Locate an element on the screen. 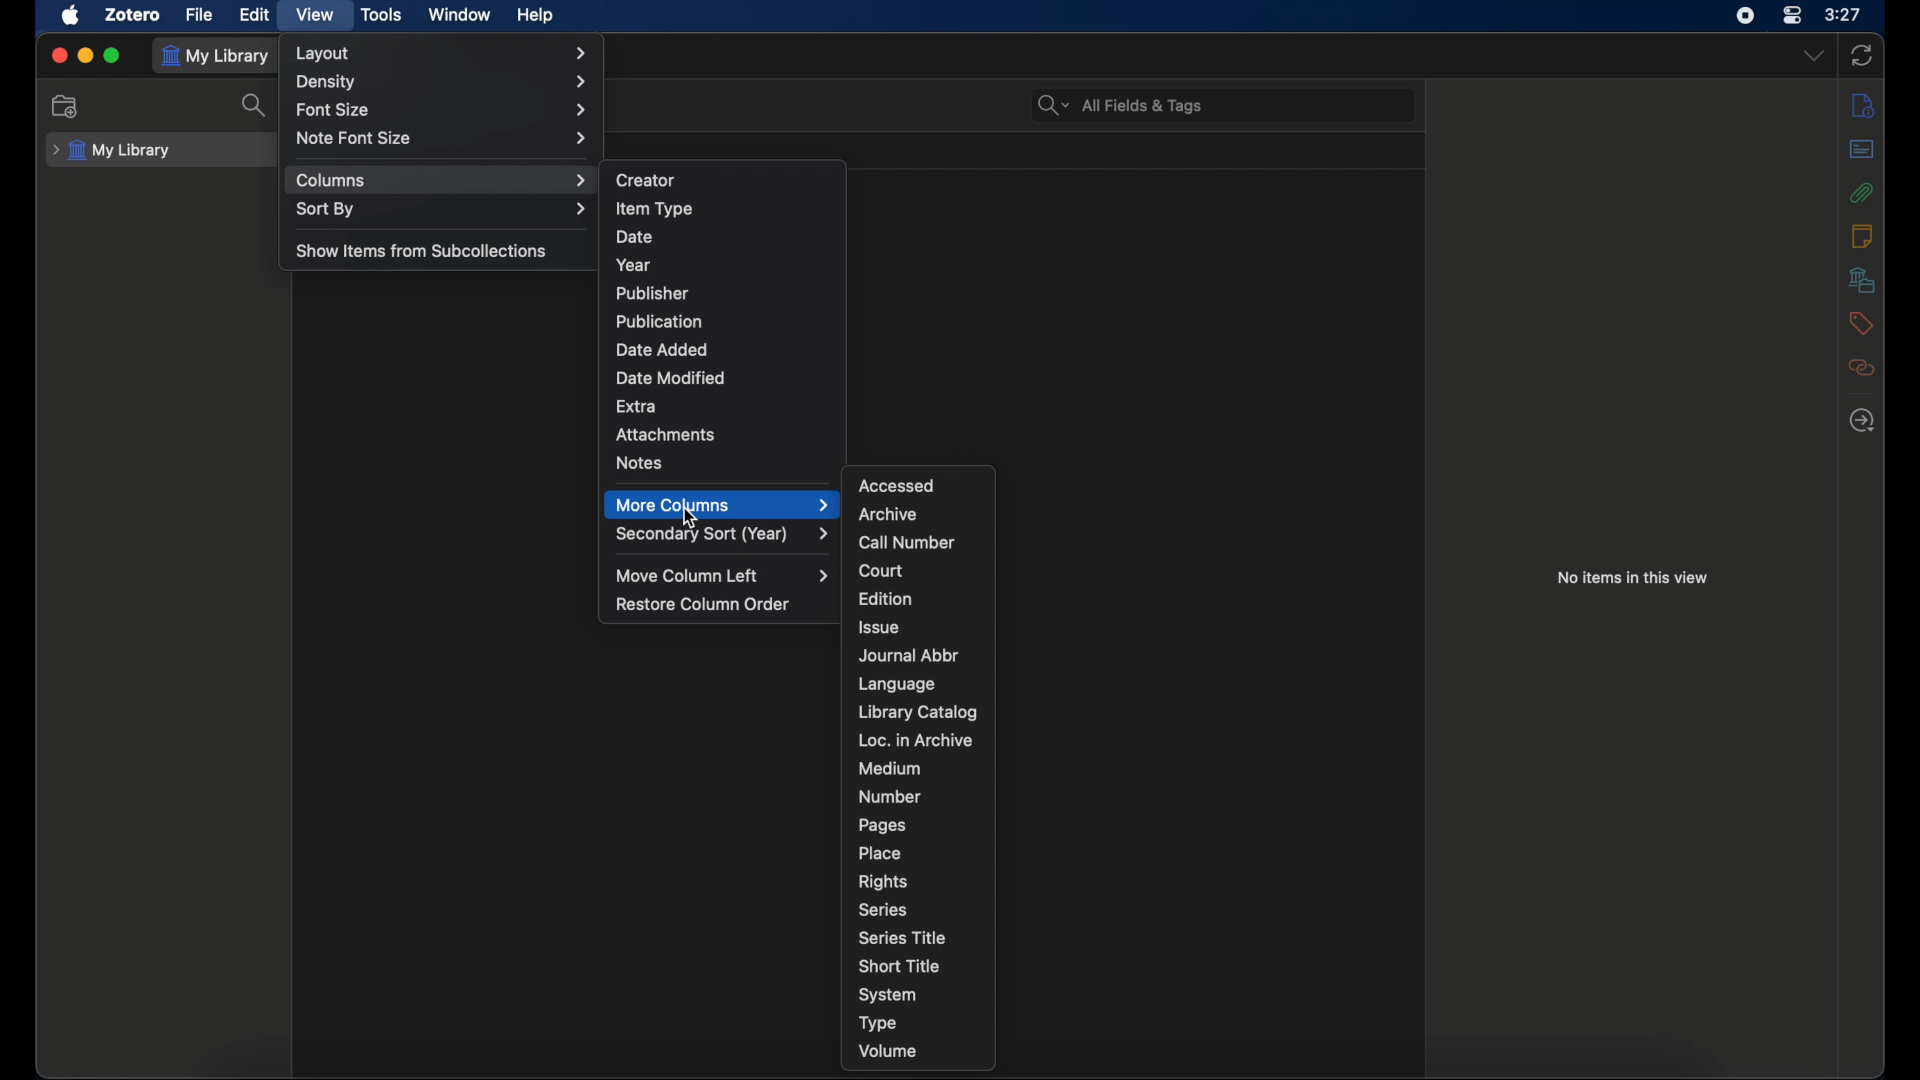  density is located at coordinates (442, 83).